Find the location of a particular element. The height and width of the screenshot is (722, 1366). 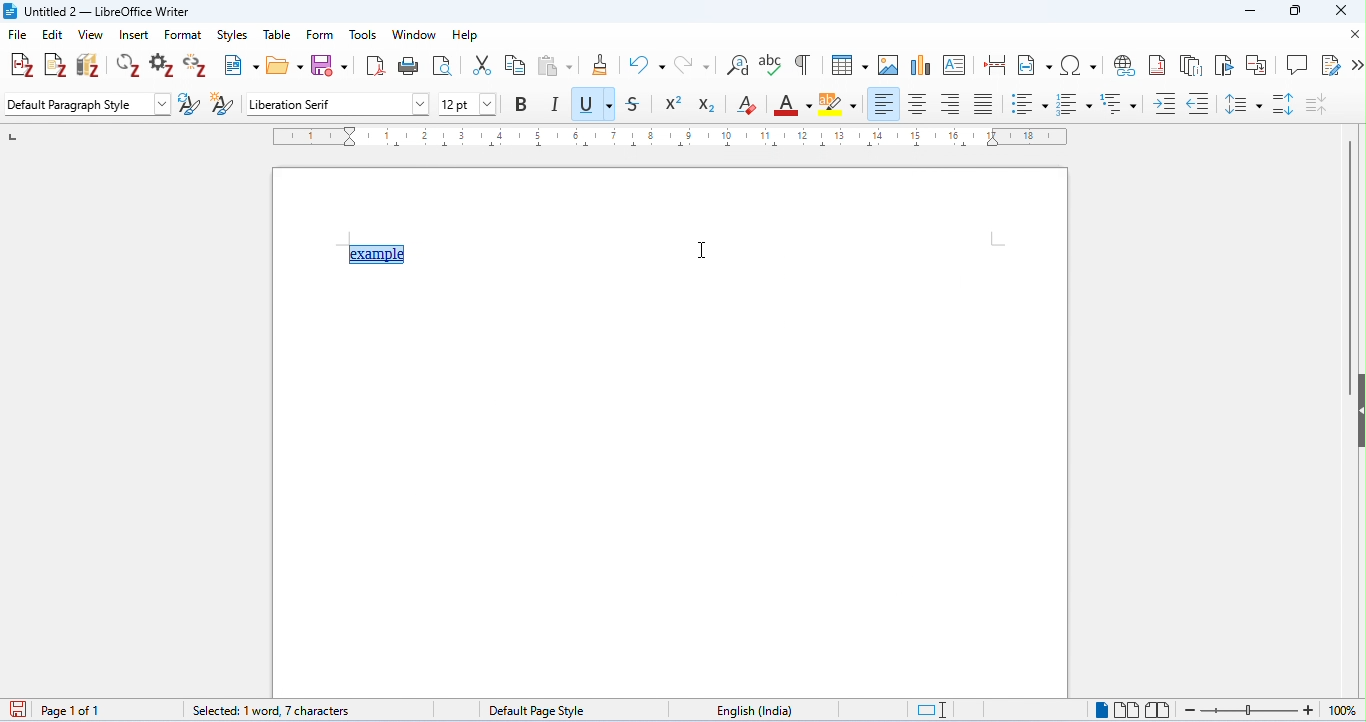

add/edit citations is located at coordinates (23, 67).